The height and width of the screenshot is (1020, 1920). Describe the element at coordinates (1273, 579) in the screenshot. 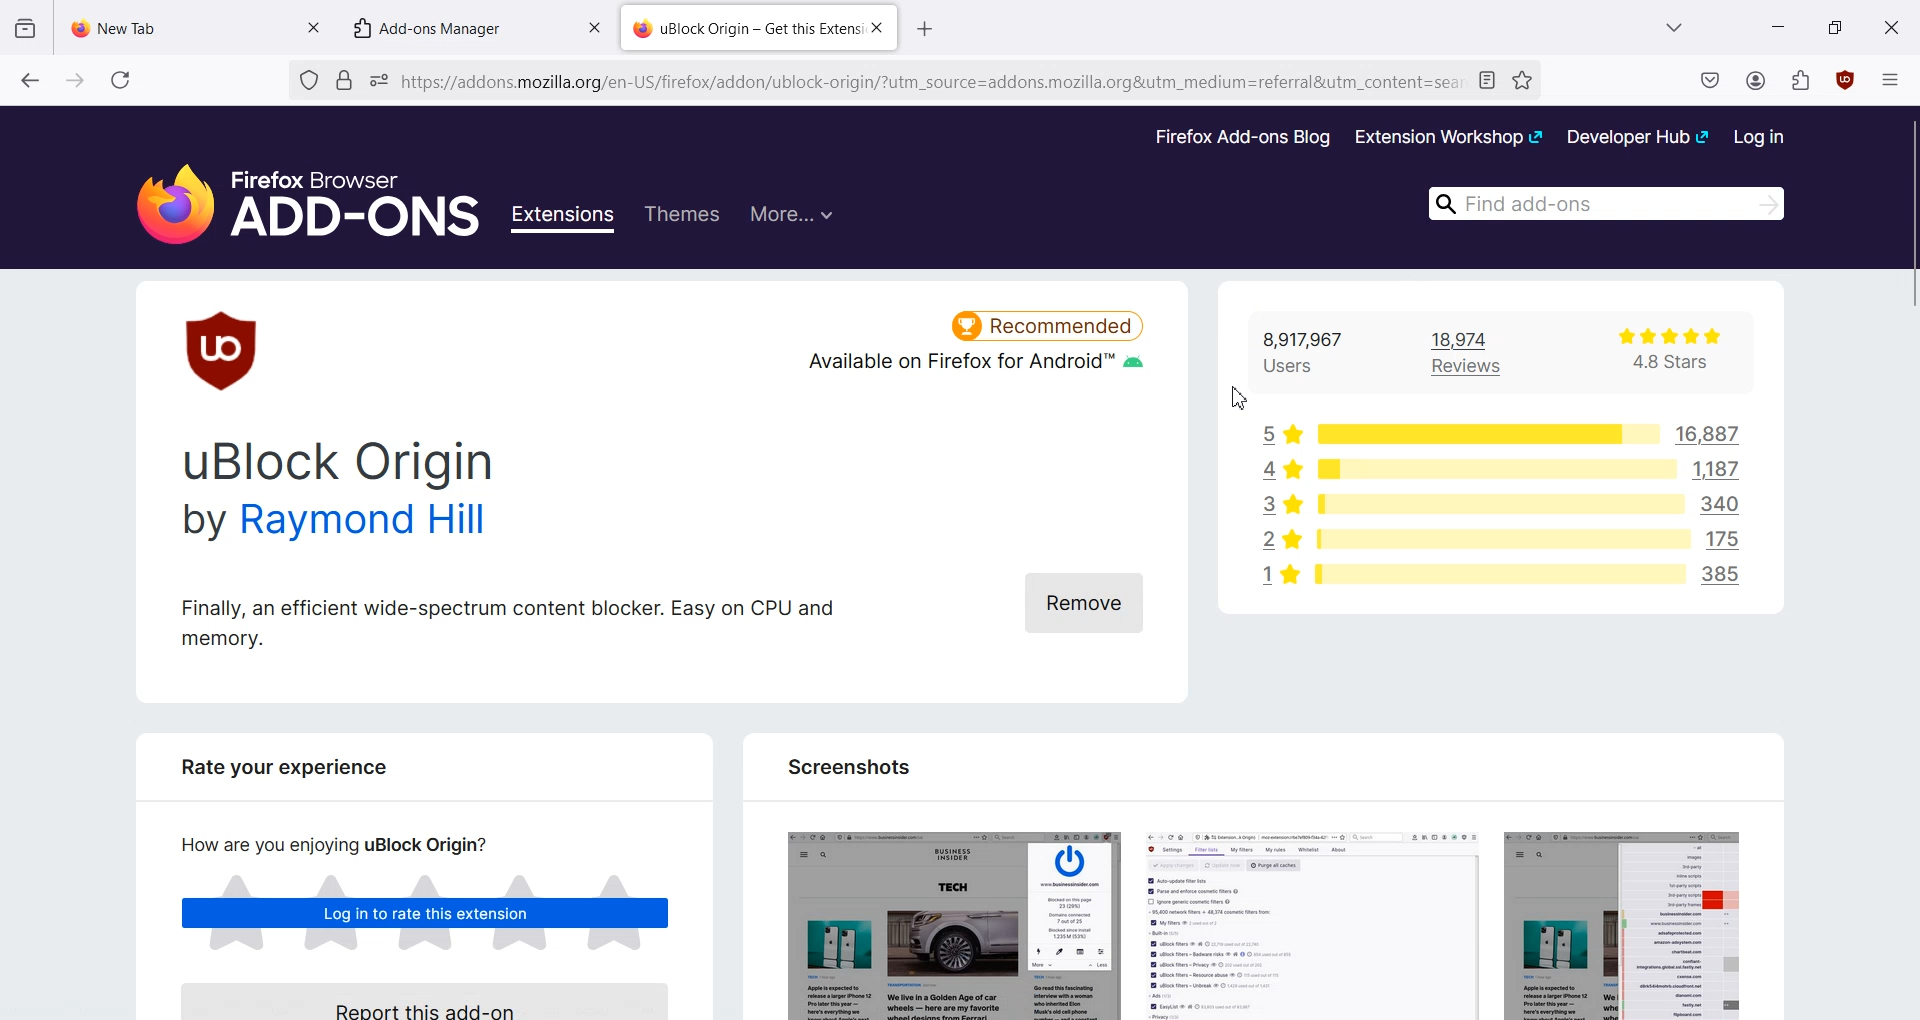

I see `1 star rating` at that location.